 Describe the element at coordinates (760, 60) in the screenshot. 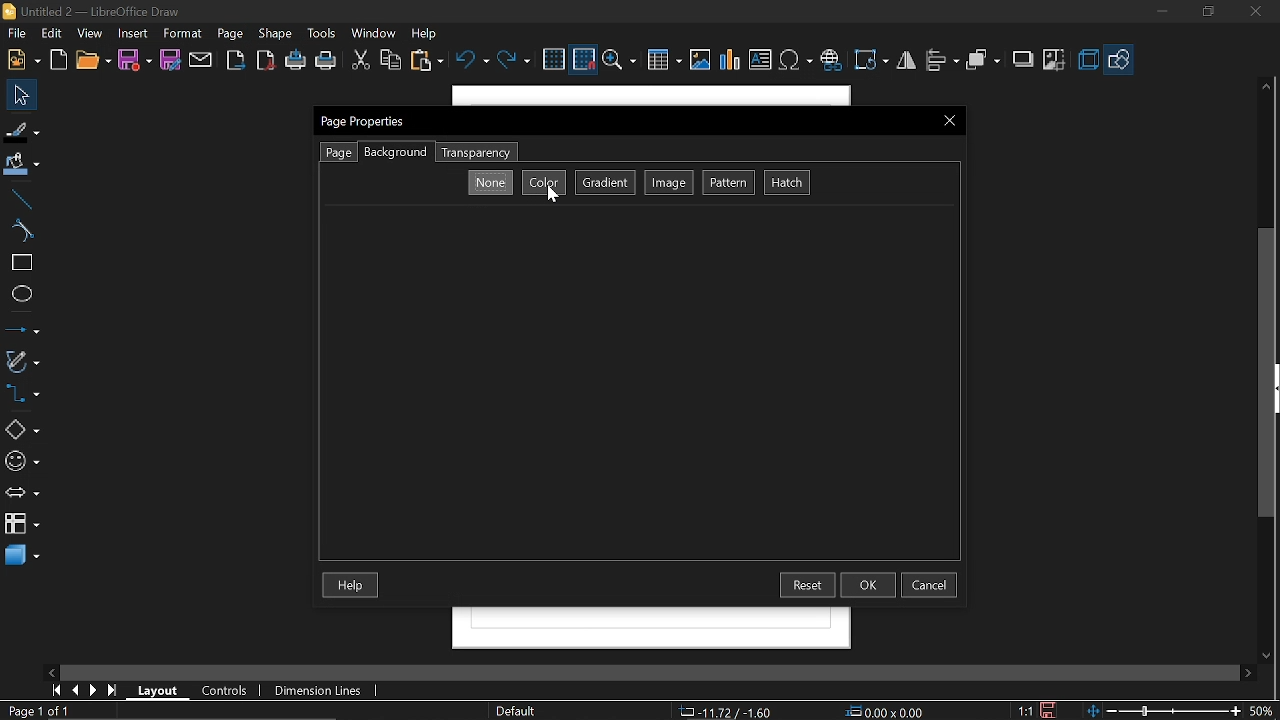

I see `Insert text` at that location.